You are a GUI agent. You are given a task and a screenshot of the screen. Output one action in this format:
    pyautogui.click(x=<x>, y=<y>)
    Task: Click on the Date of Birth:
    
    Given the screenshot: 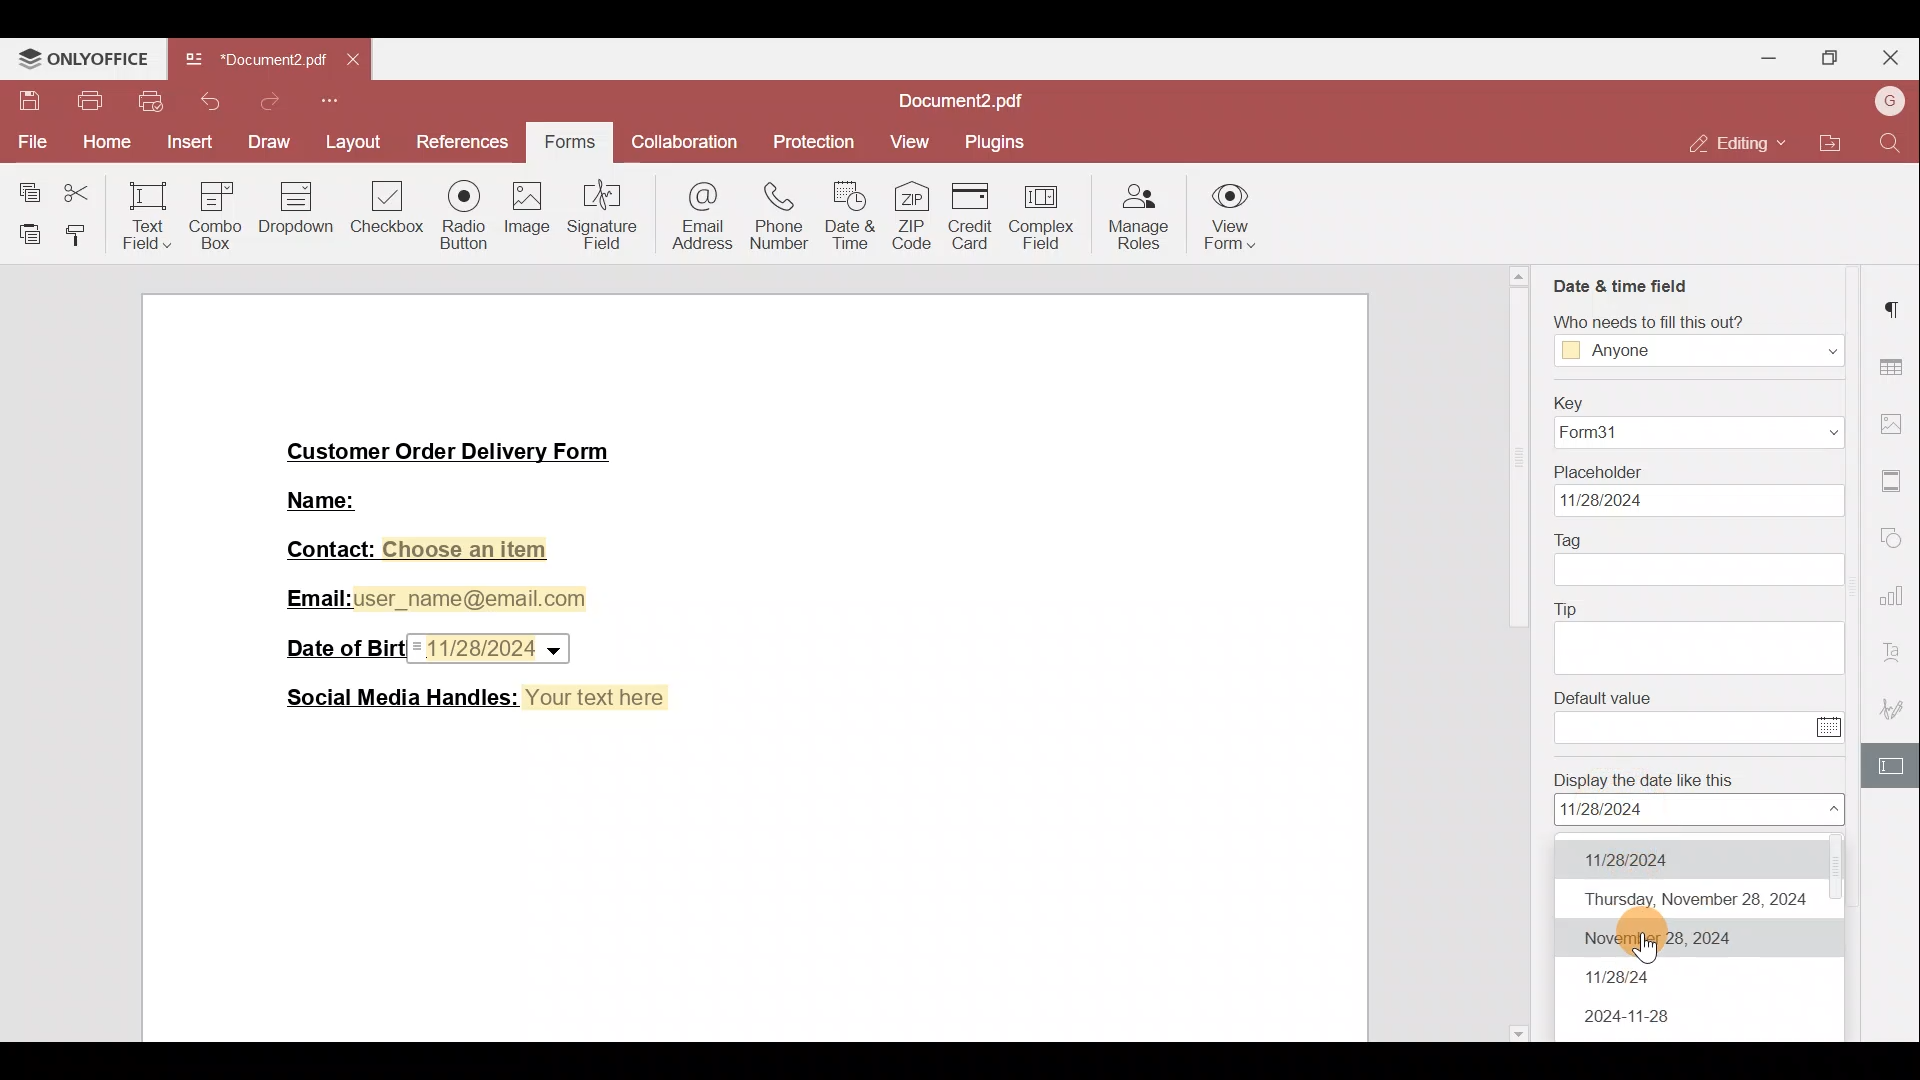 What is the action you would take?
    pyautogui.click(x=340, y=646)
    